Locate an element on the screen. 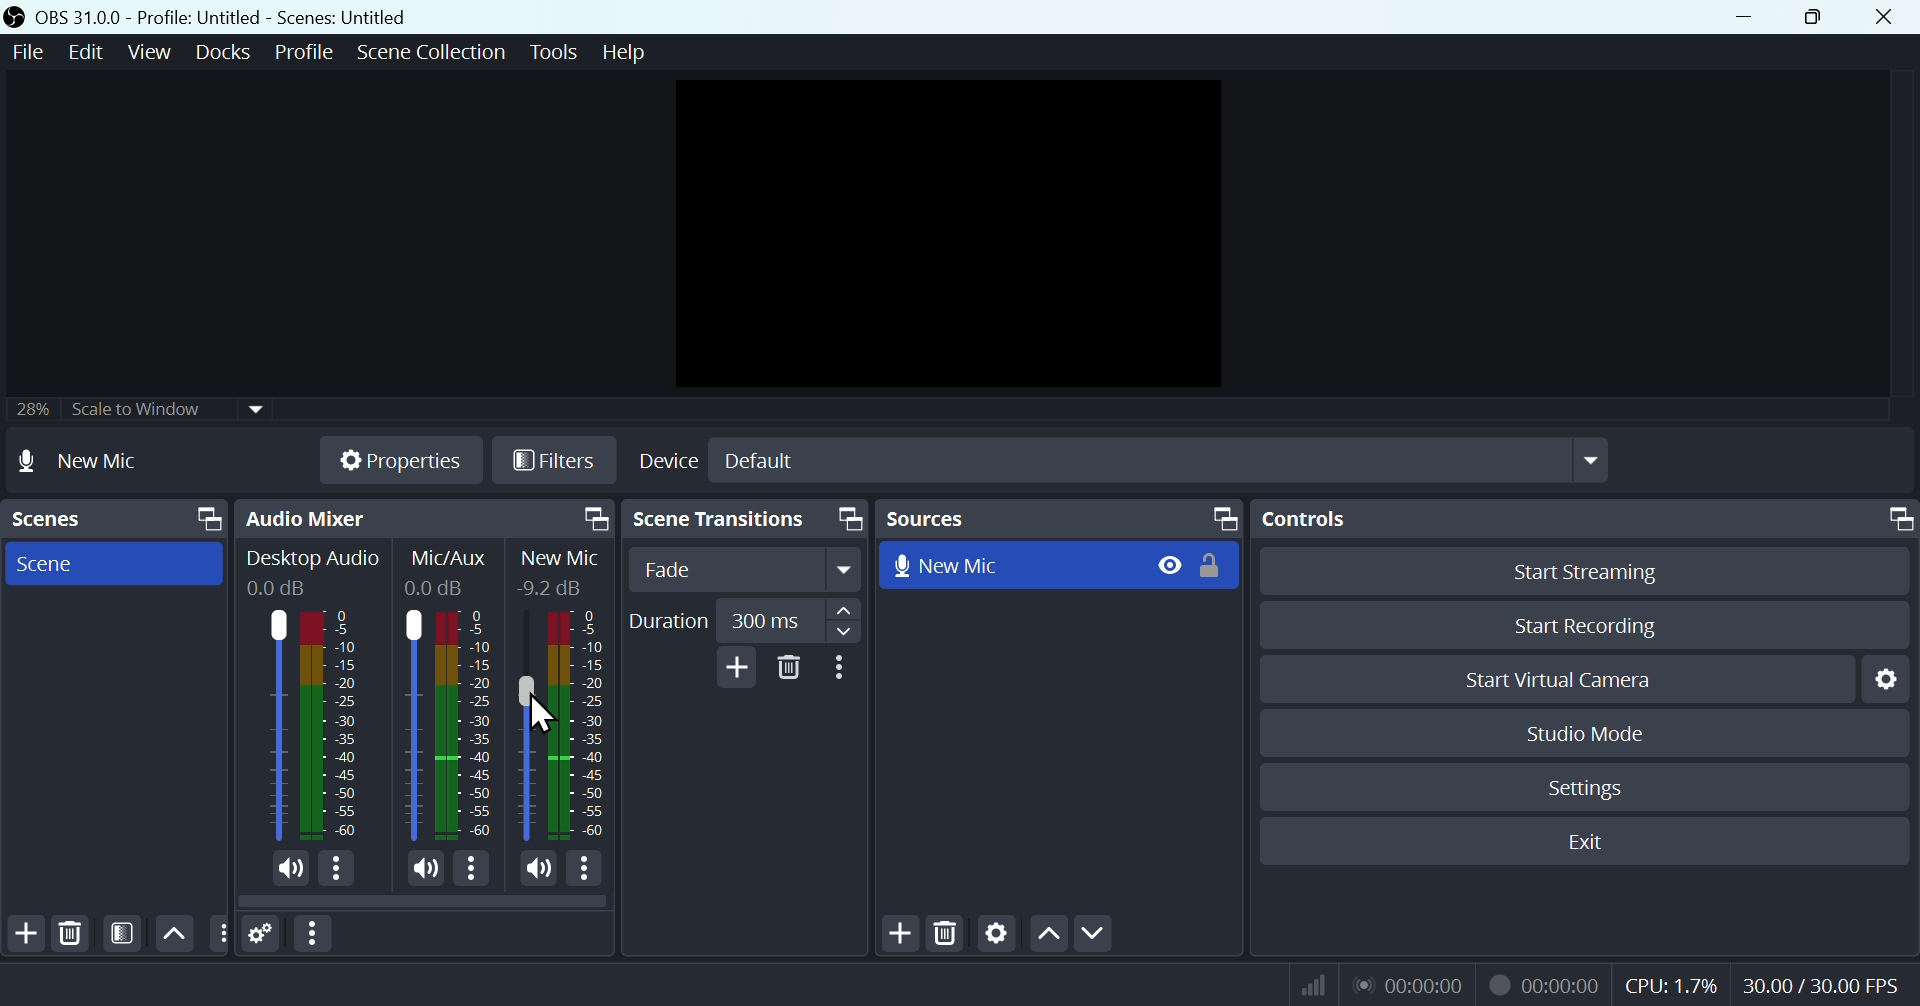 This screenshot has height=1006, width=1920. Recording Status is located at coordinates (1546, 984).